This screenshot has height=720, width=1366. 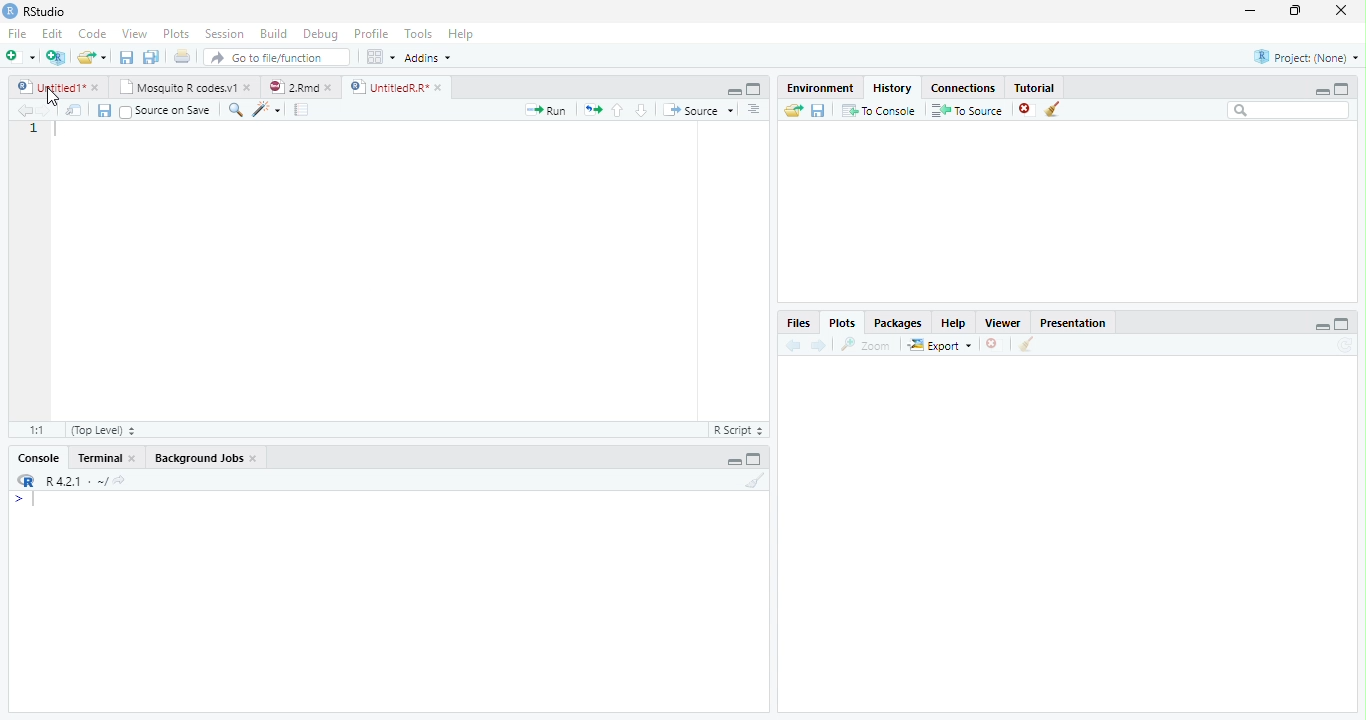 What do you see at coordinates (698, 110) in the screenshot?
I see `Source` at bounding box center [698, 110].